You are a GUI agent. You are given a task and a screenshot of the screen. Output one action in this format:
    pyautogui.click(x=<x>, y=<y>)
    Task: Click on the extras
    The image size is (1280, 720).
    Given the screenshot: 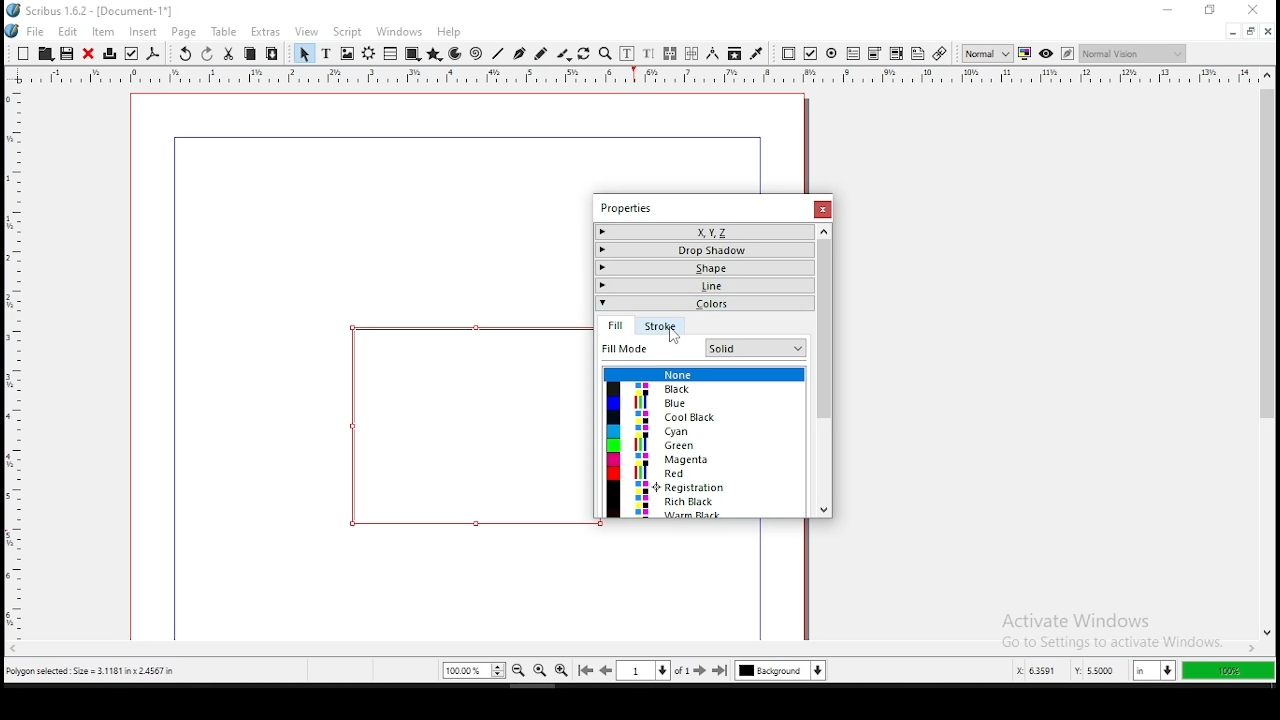 What is the action you would take?
    pyautogui.click(x=265, y=32)
    